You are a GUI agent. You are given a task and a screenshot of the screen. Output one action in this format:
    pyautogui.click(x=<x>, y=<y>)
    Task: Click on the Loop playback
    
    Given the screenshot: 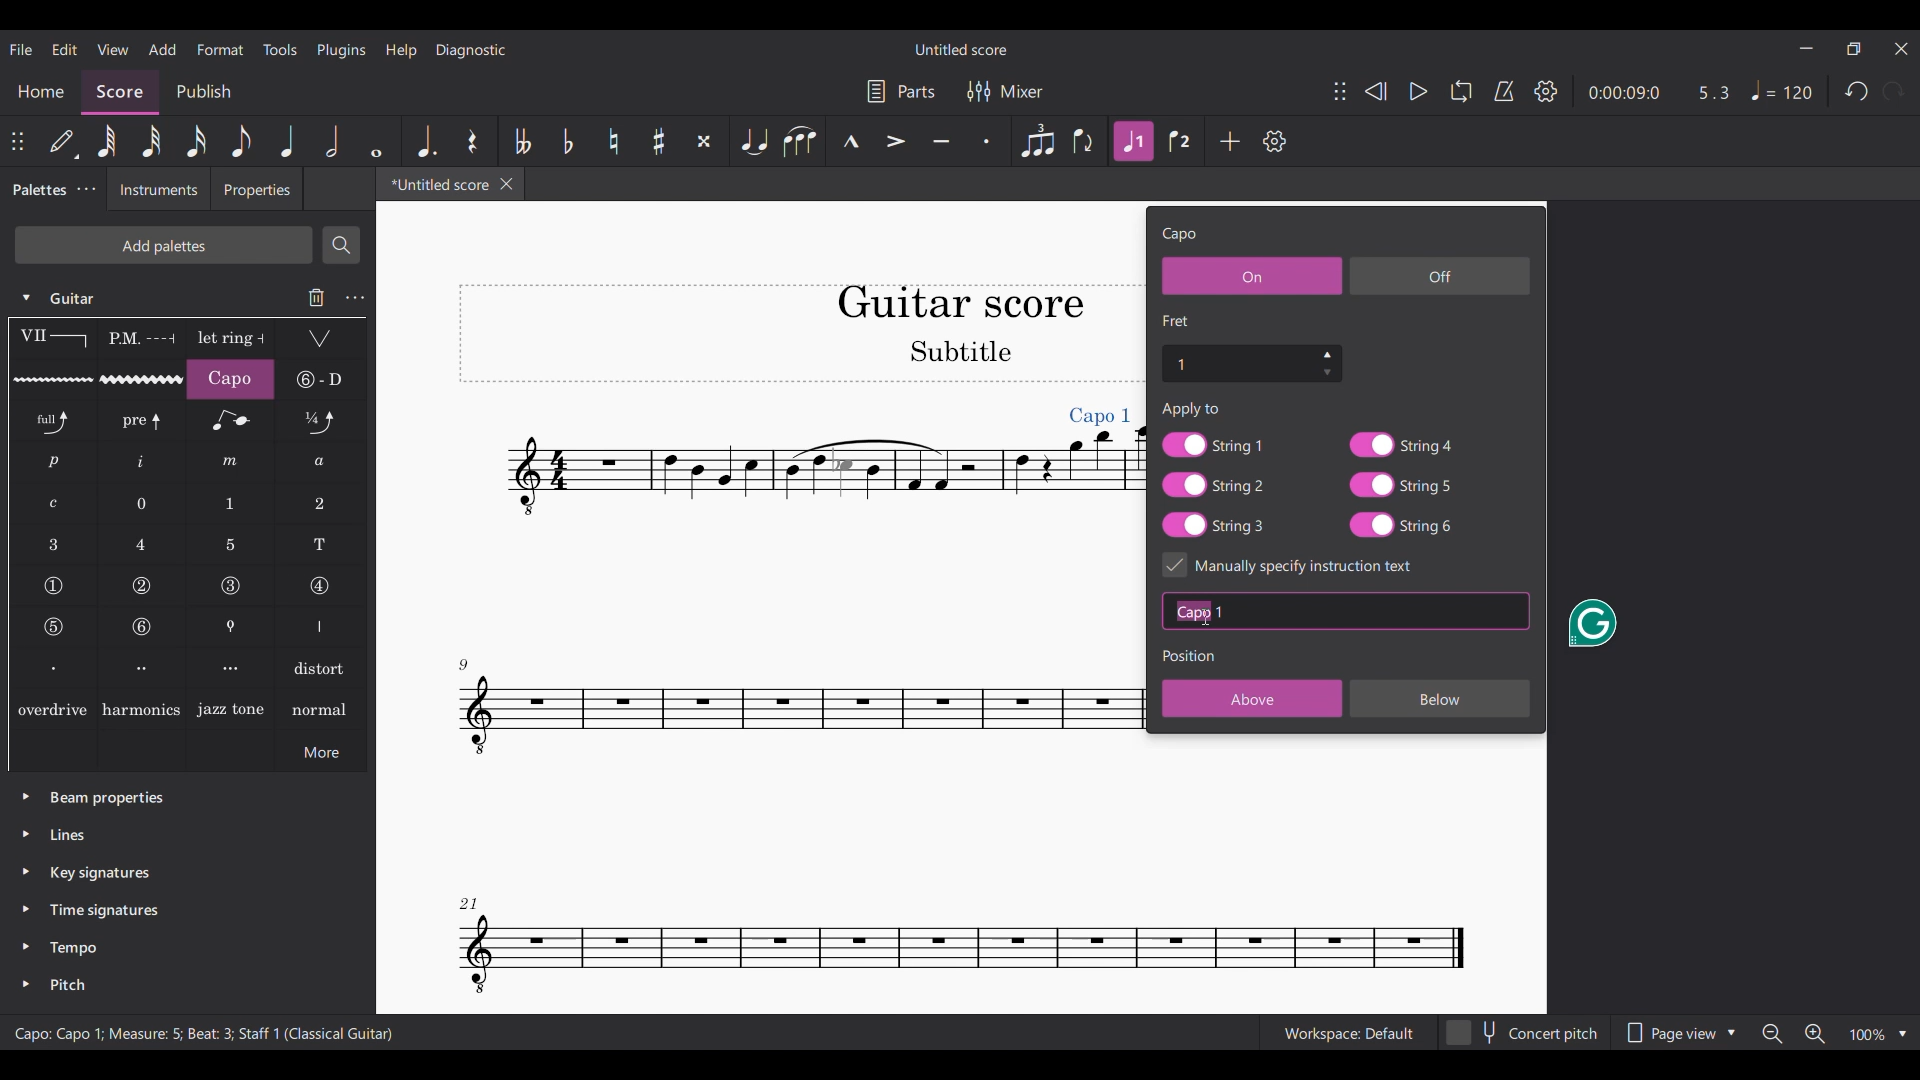 What is the action you would take?
    pyautogui.click(x=1461, y=91)
    